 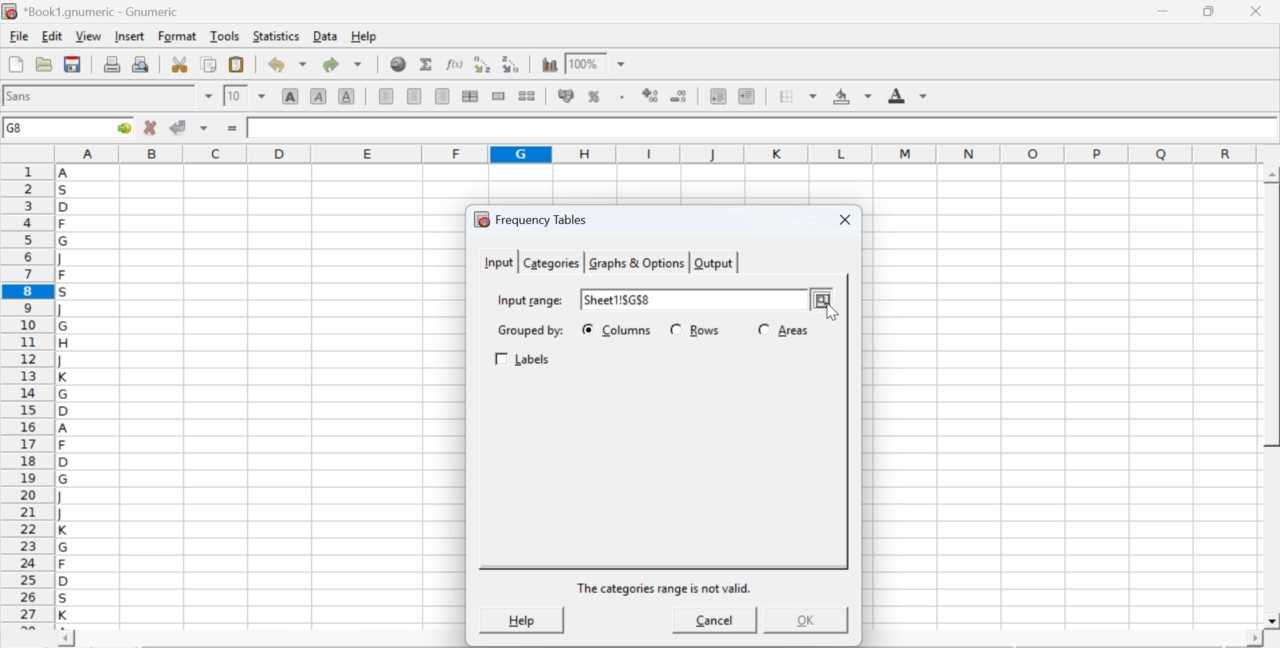 I want to click on bold, so click(x=291, y=95).